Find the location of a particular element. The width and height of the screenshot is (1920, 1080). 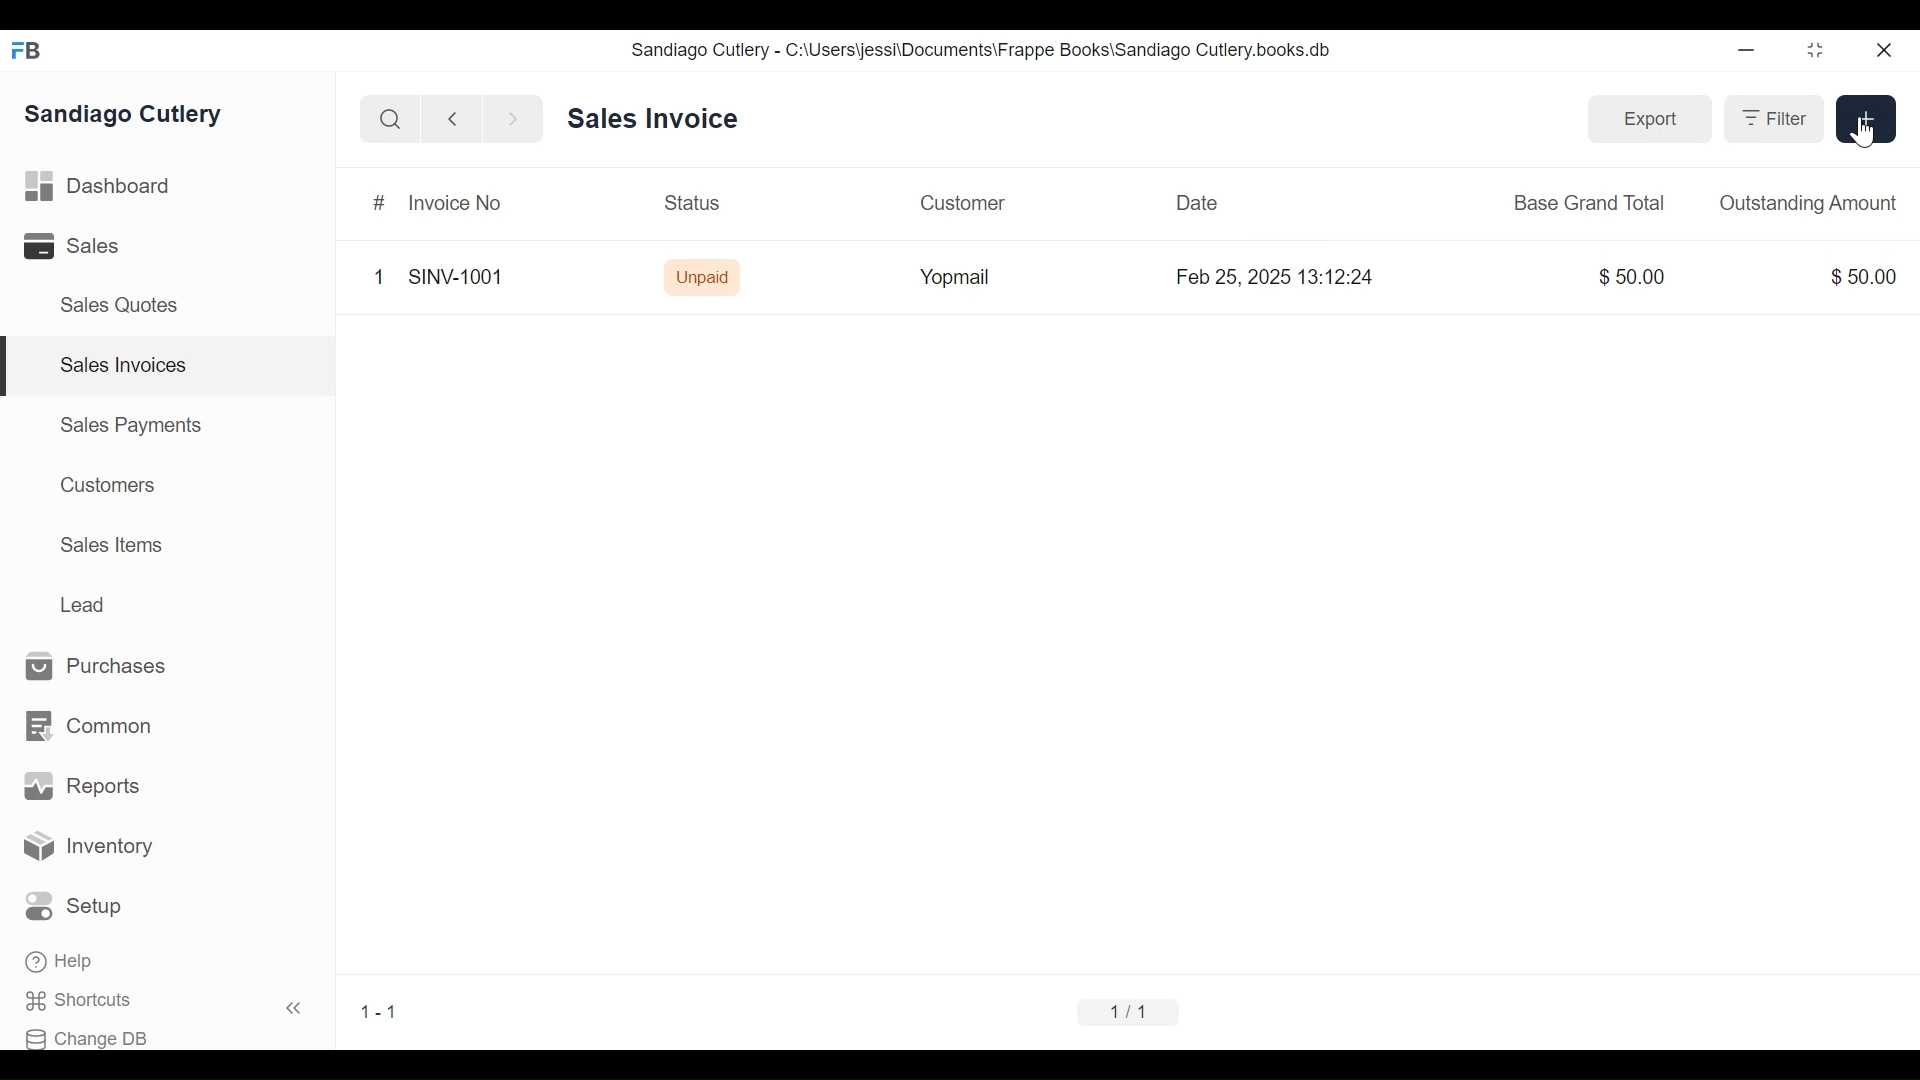

# Invoice No is located at coordinates (435, 202).